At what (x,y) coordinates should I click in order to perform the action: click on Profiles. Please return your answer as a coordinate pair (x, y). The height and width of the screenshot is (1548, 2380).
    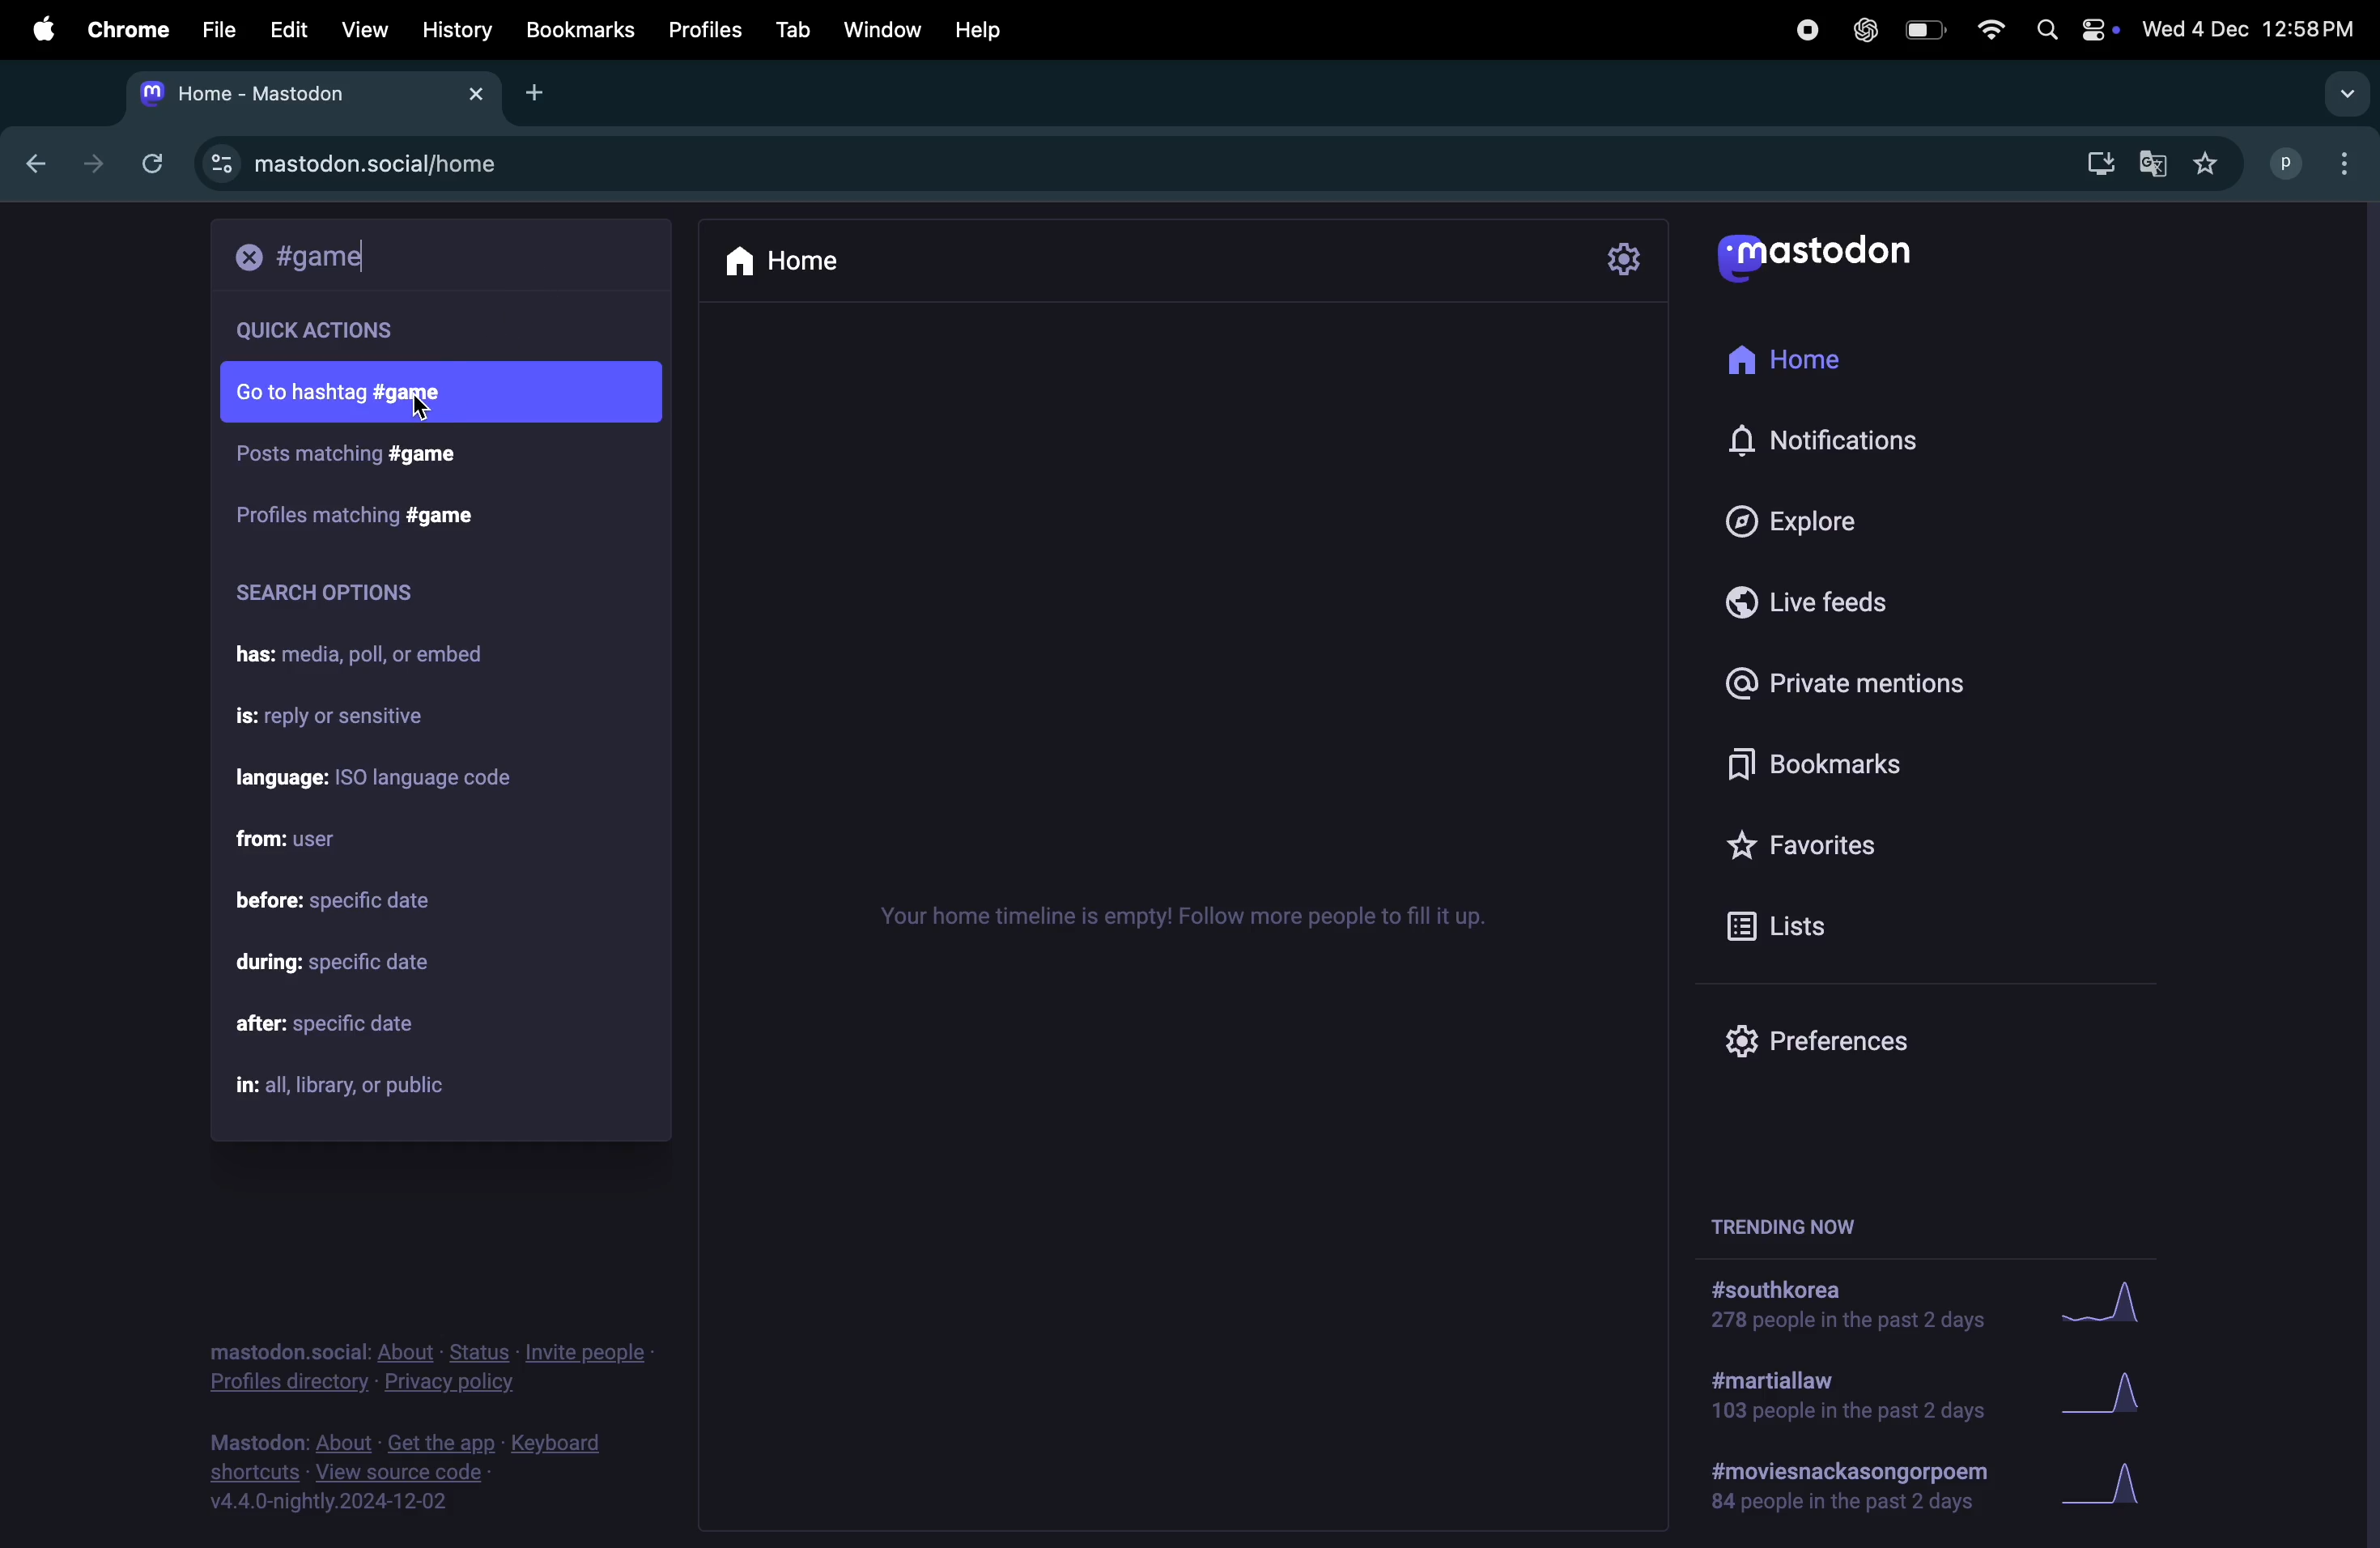
    Looking at the image, I should click on (710, 30).